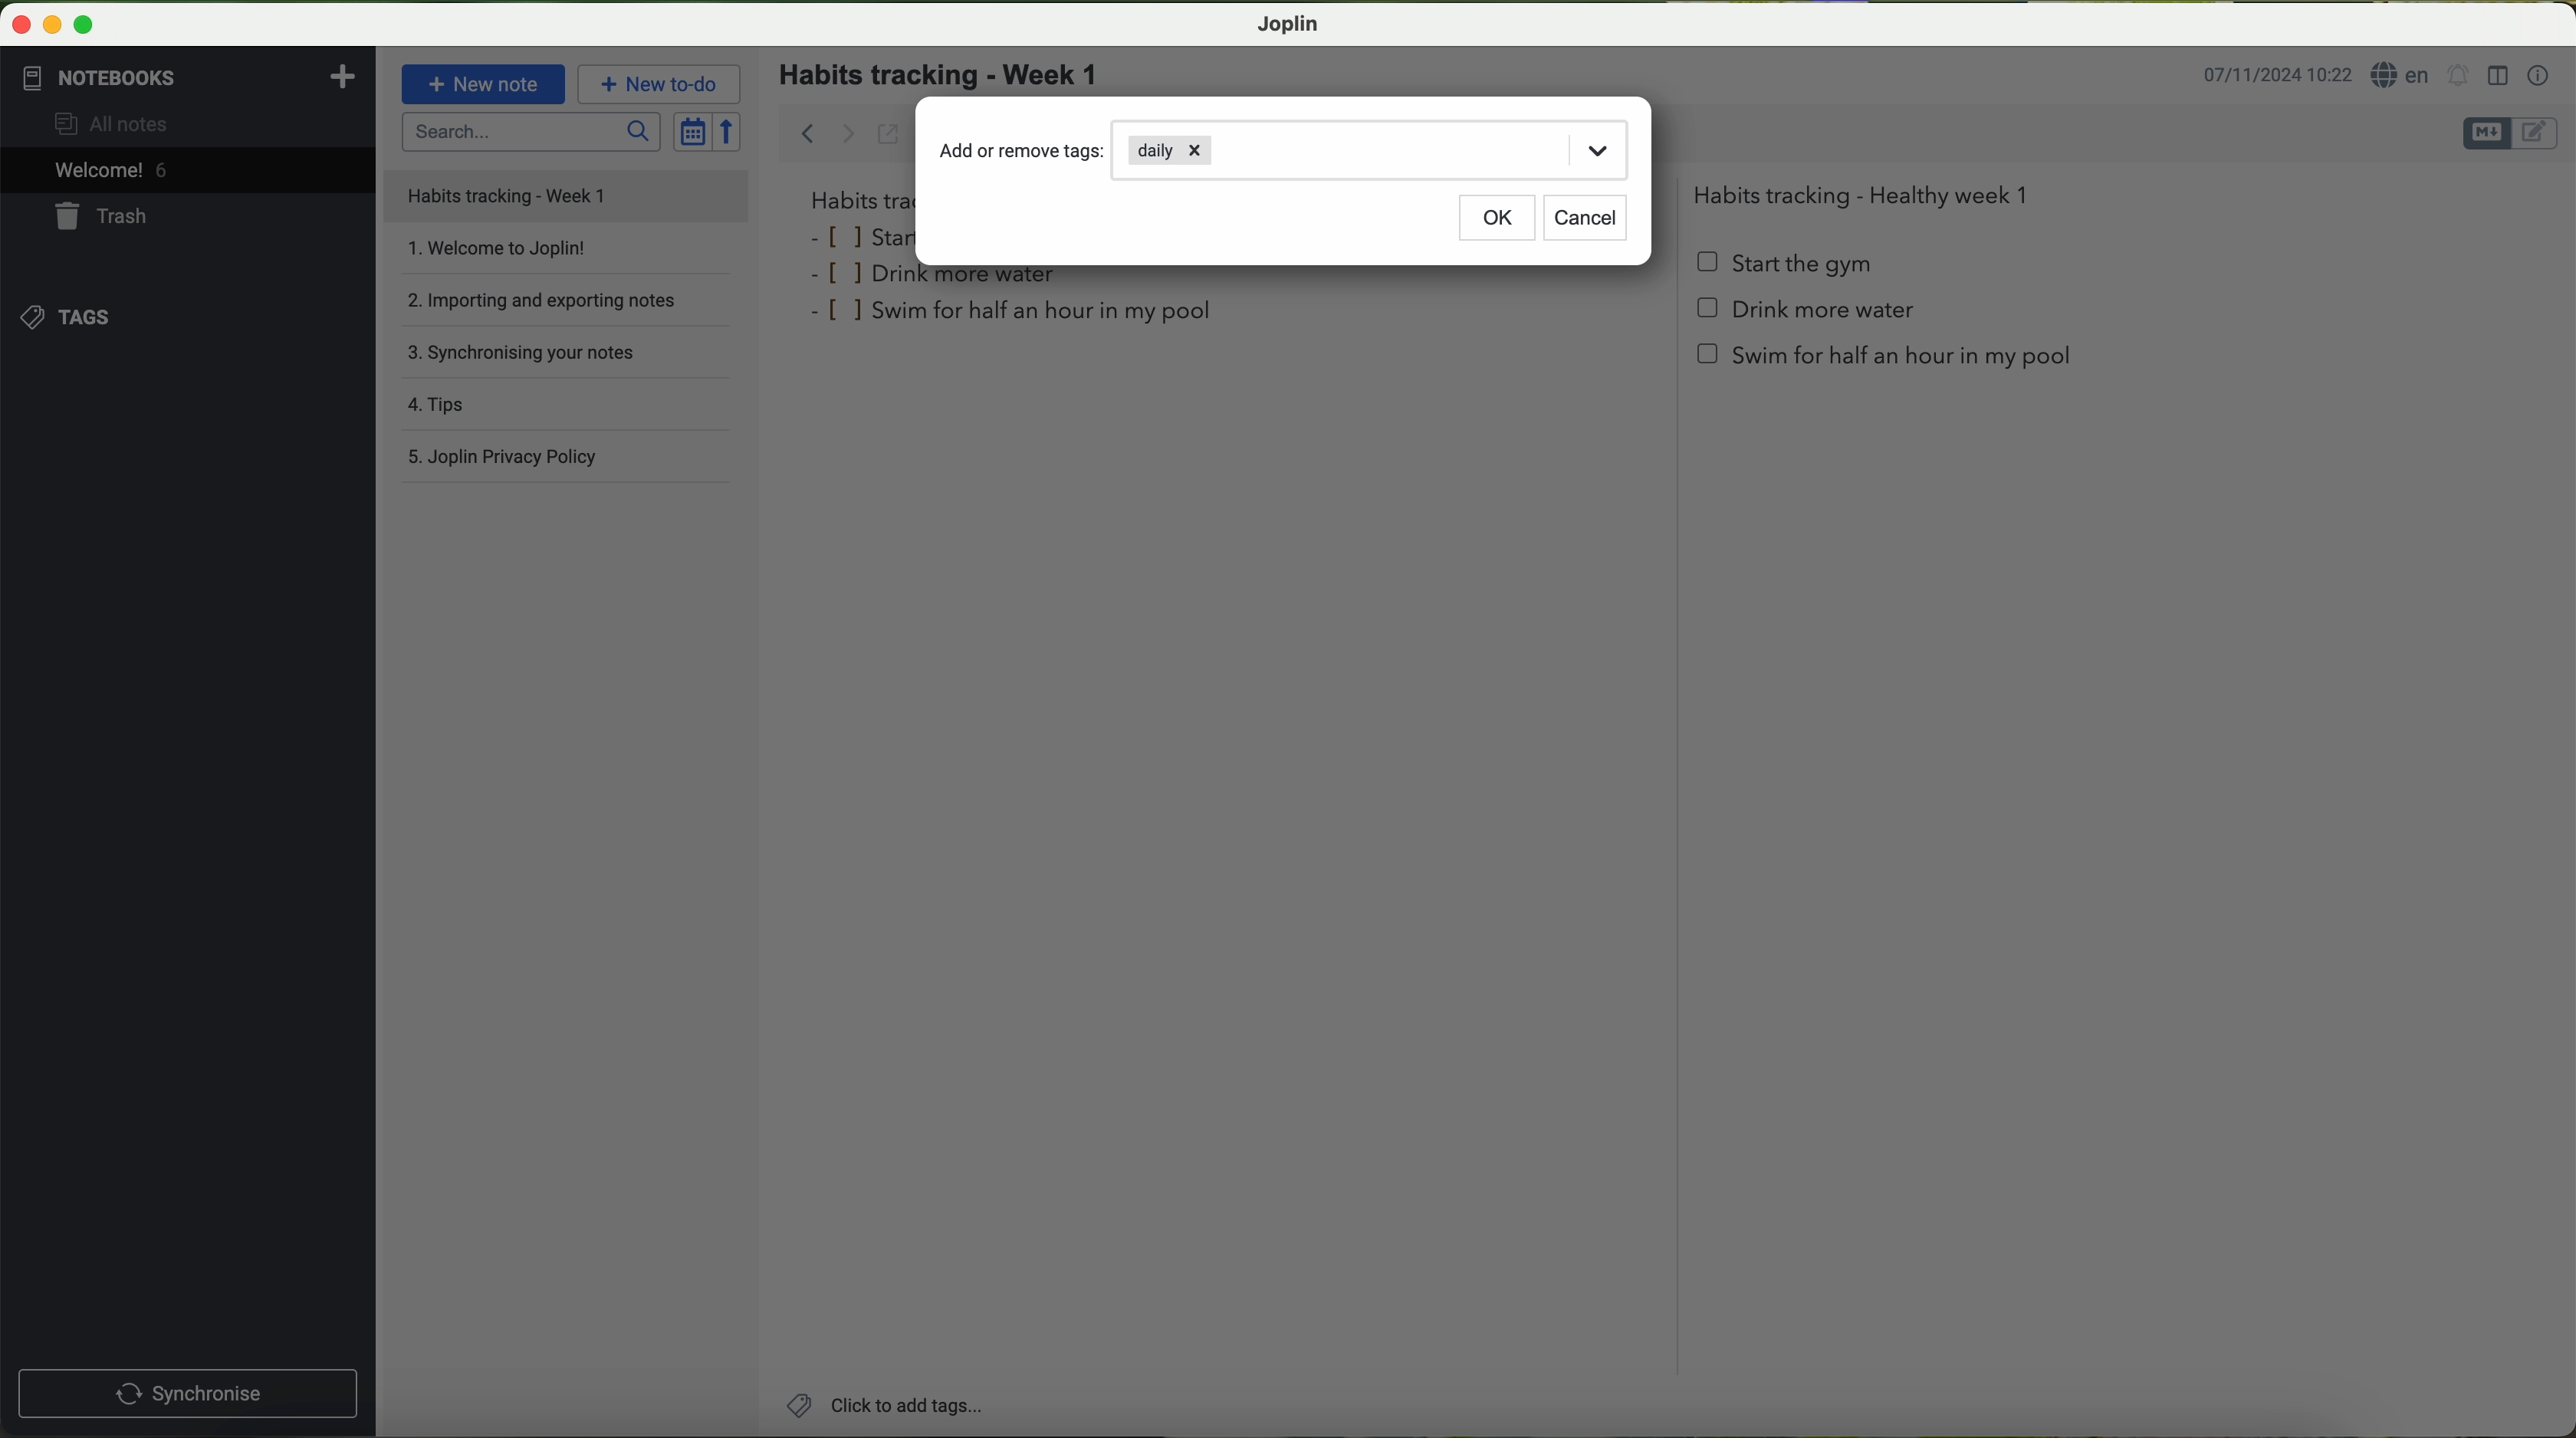  I want to click on maximize, so click(85, 24).